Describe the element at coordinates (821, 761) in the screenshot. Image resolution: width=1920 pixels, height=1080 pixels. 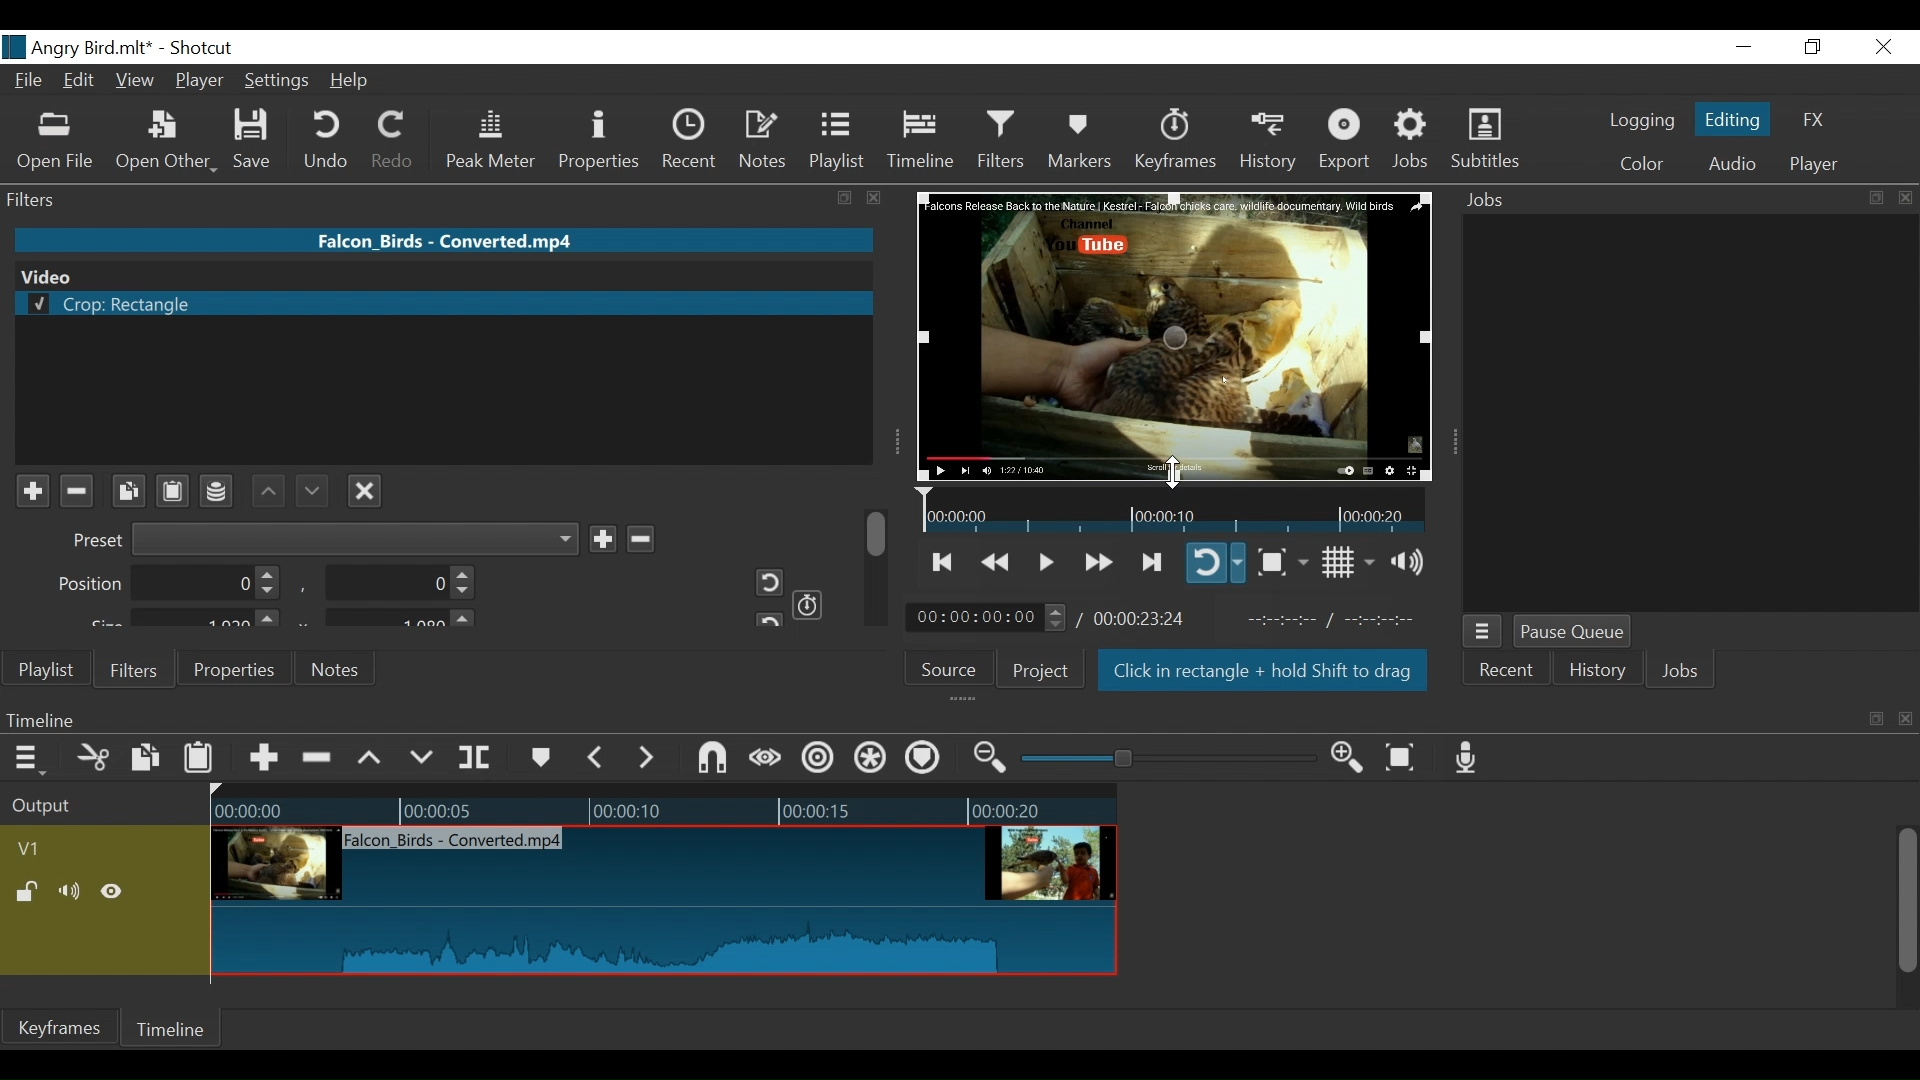
I see `Ripple` at that location.